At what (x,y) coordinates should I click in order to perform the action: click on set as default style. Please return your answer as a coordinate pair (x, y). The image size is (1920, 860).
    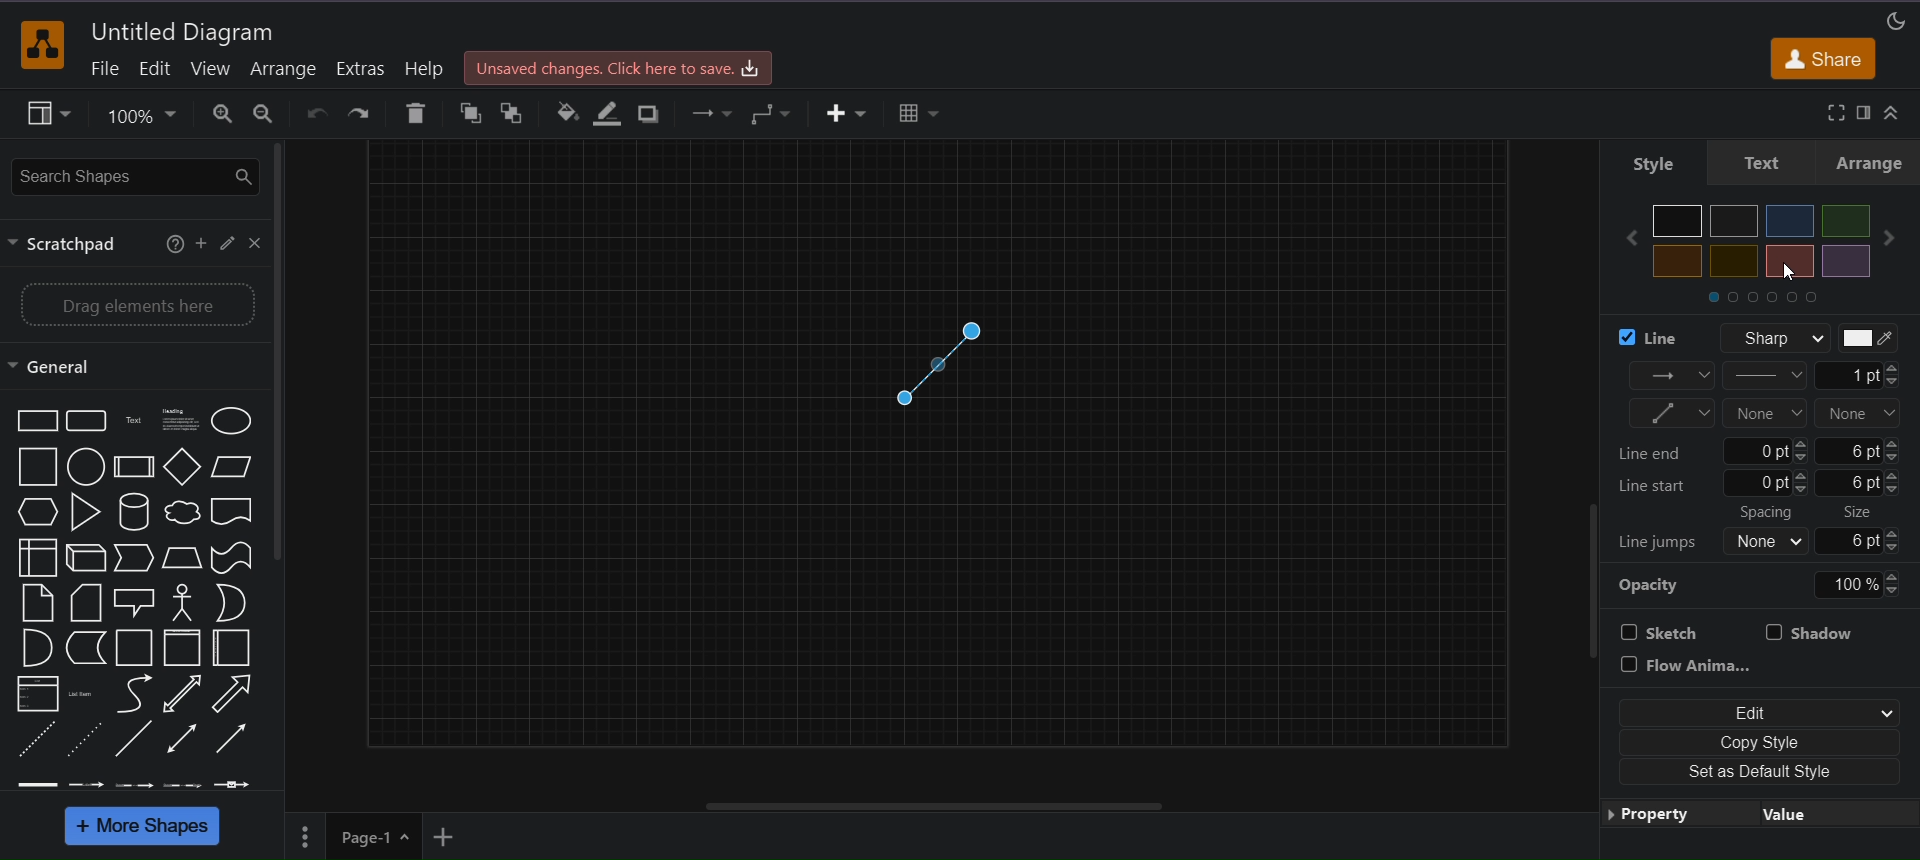
    Looking at the image, I should click on (1755, 774).